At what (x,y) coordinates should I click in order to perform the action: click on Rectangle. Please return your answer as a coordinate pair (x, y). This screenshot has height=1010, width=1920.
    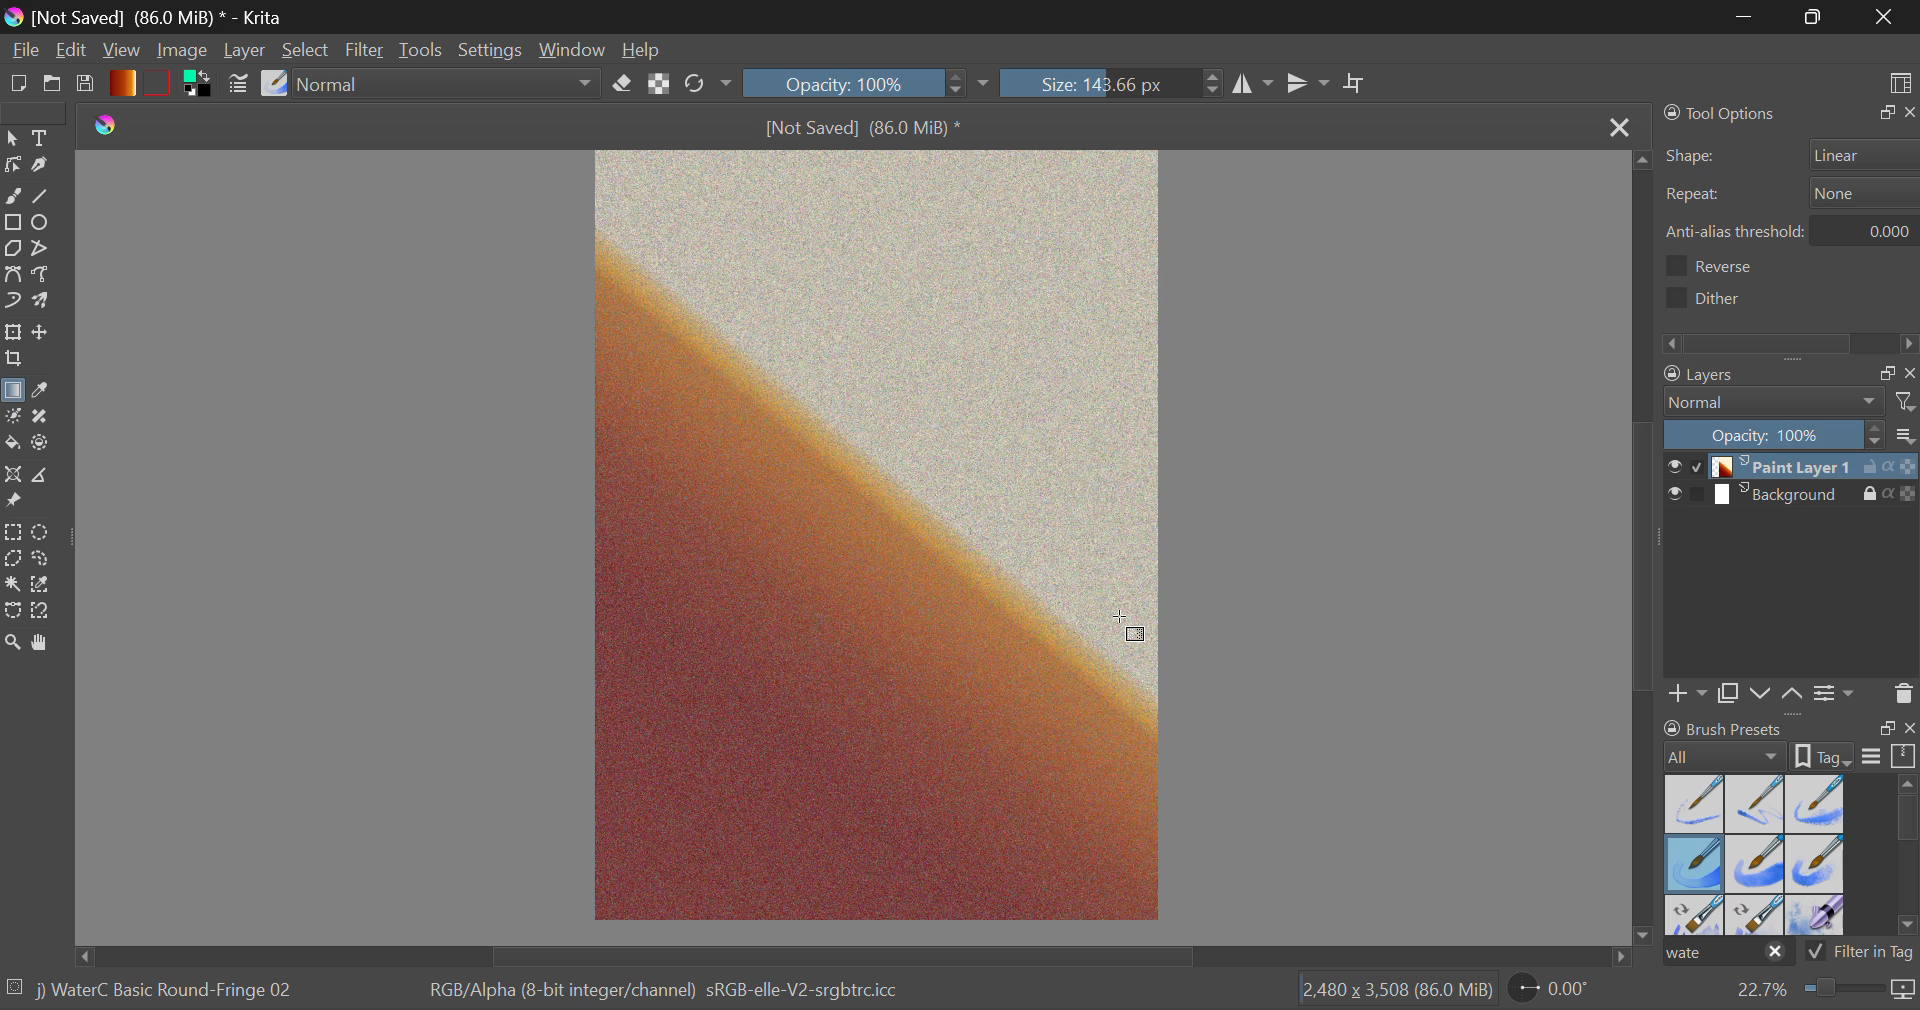
    Looking at the image, I should click on (12, 222).